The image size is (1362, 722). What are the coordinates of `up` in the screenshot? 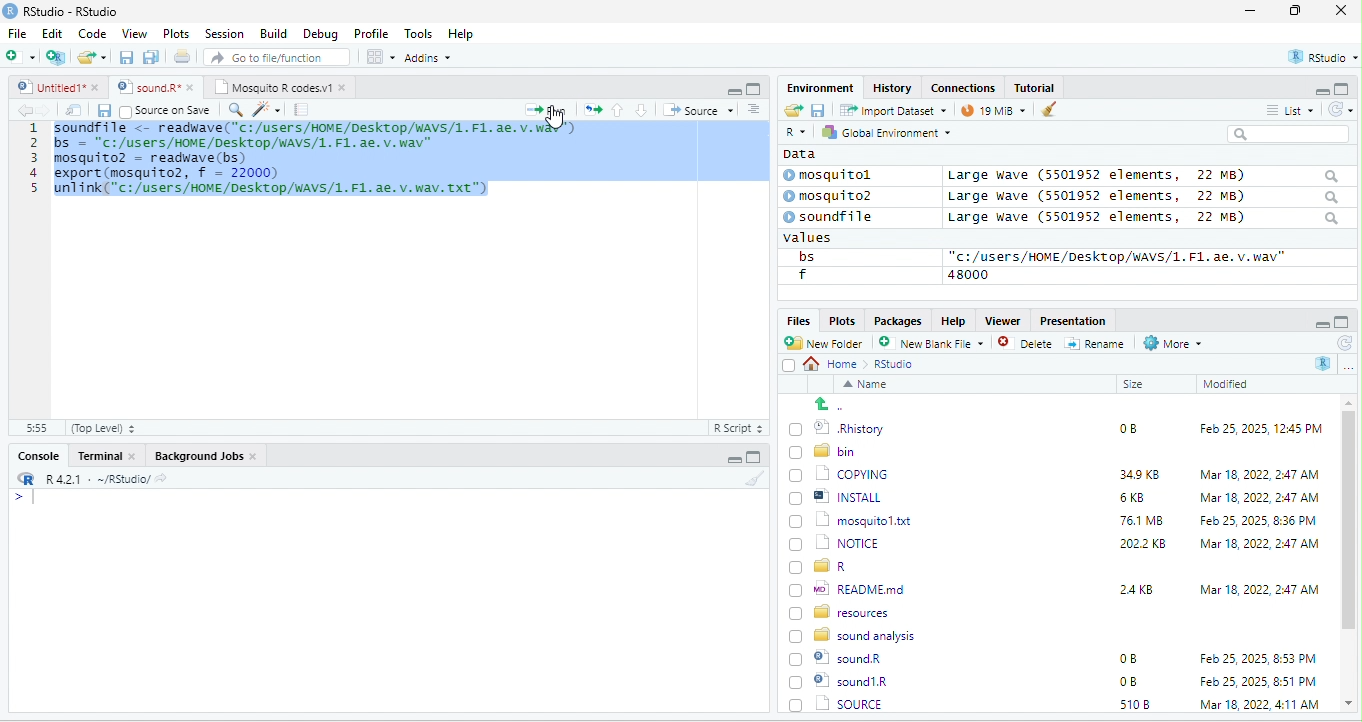 It's located at (619, 109).